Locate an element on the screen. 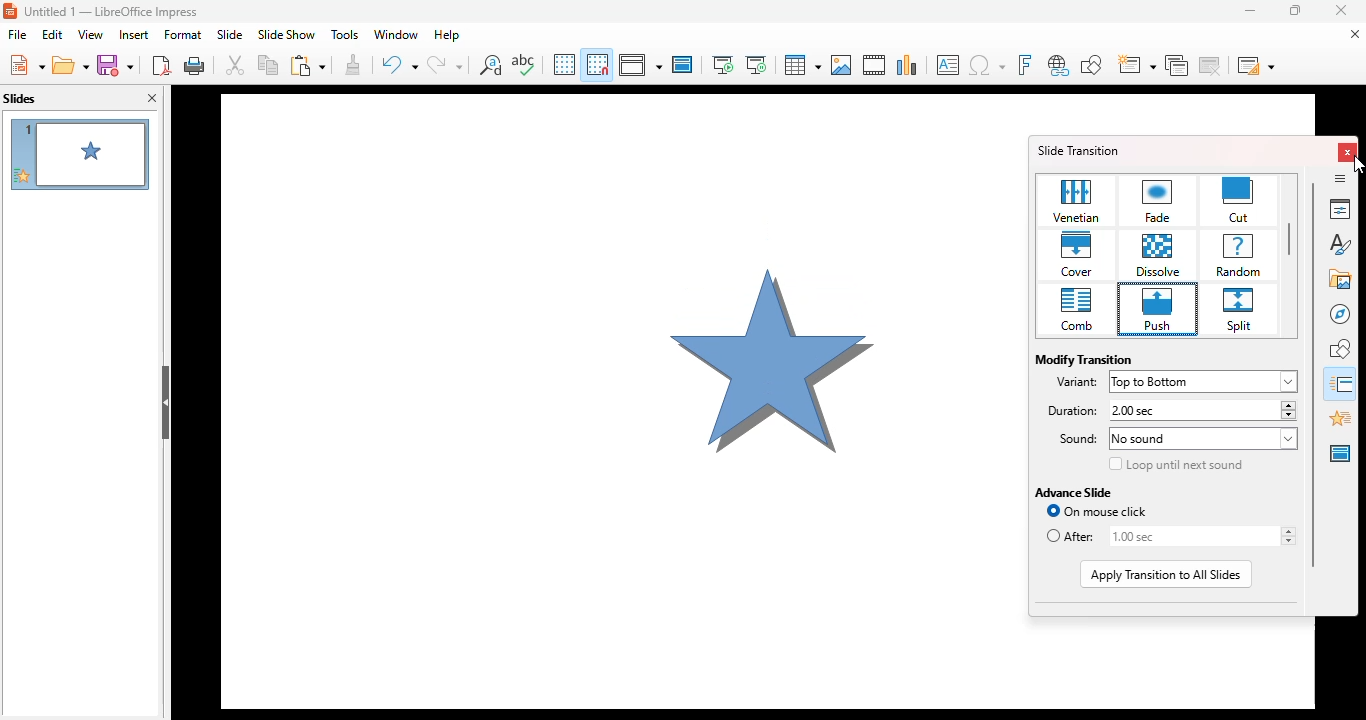 The height and width of the screenshot is (720, 1366). tools is located at coordinates (345, 35).